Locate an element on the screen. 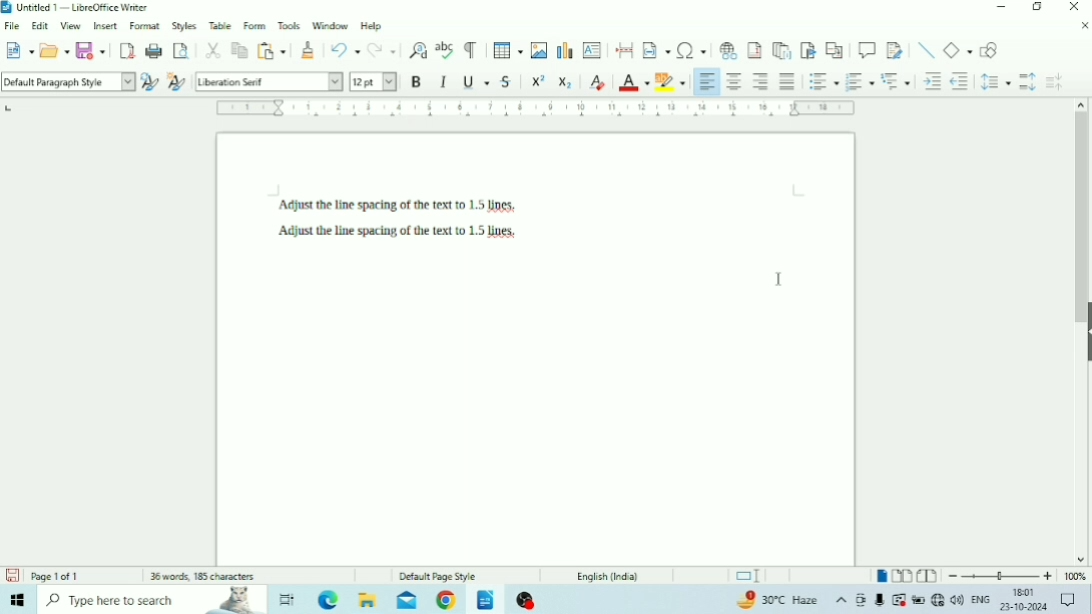 This screenshot has height=614, width=1092. Charging, plugged in is located at coordinates (918, 599).